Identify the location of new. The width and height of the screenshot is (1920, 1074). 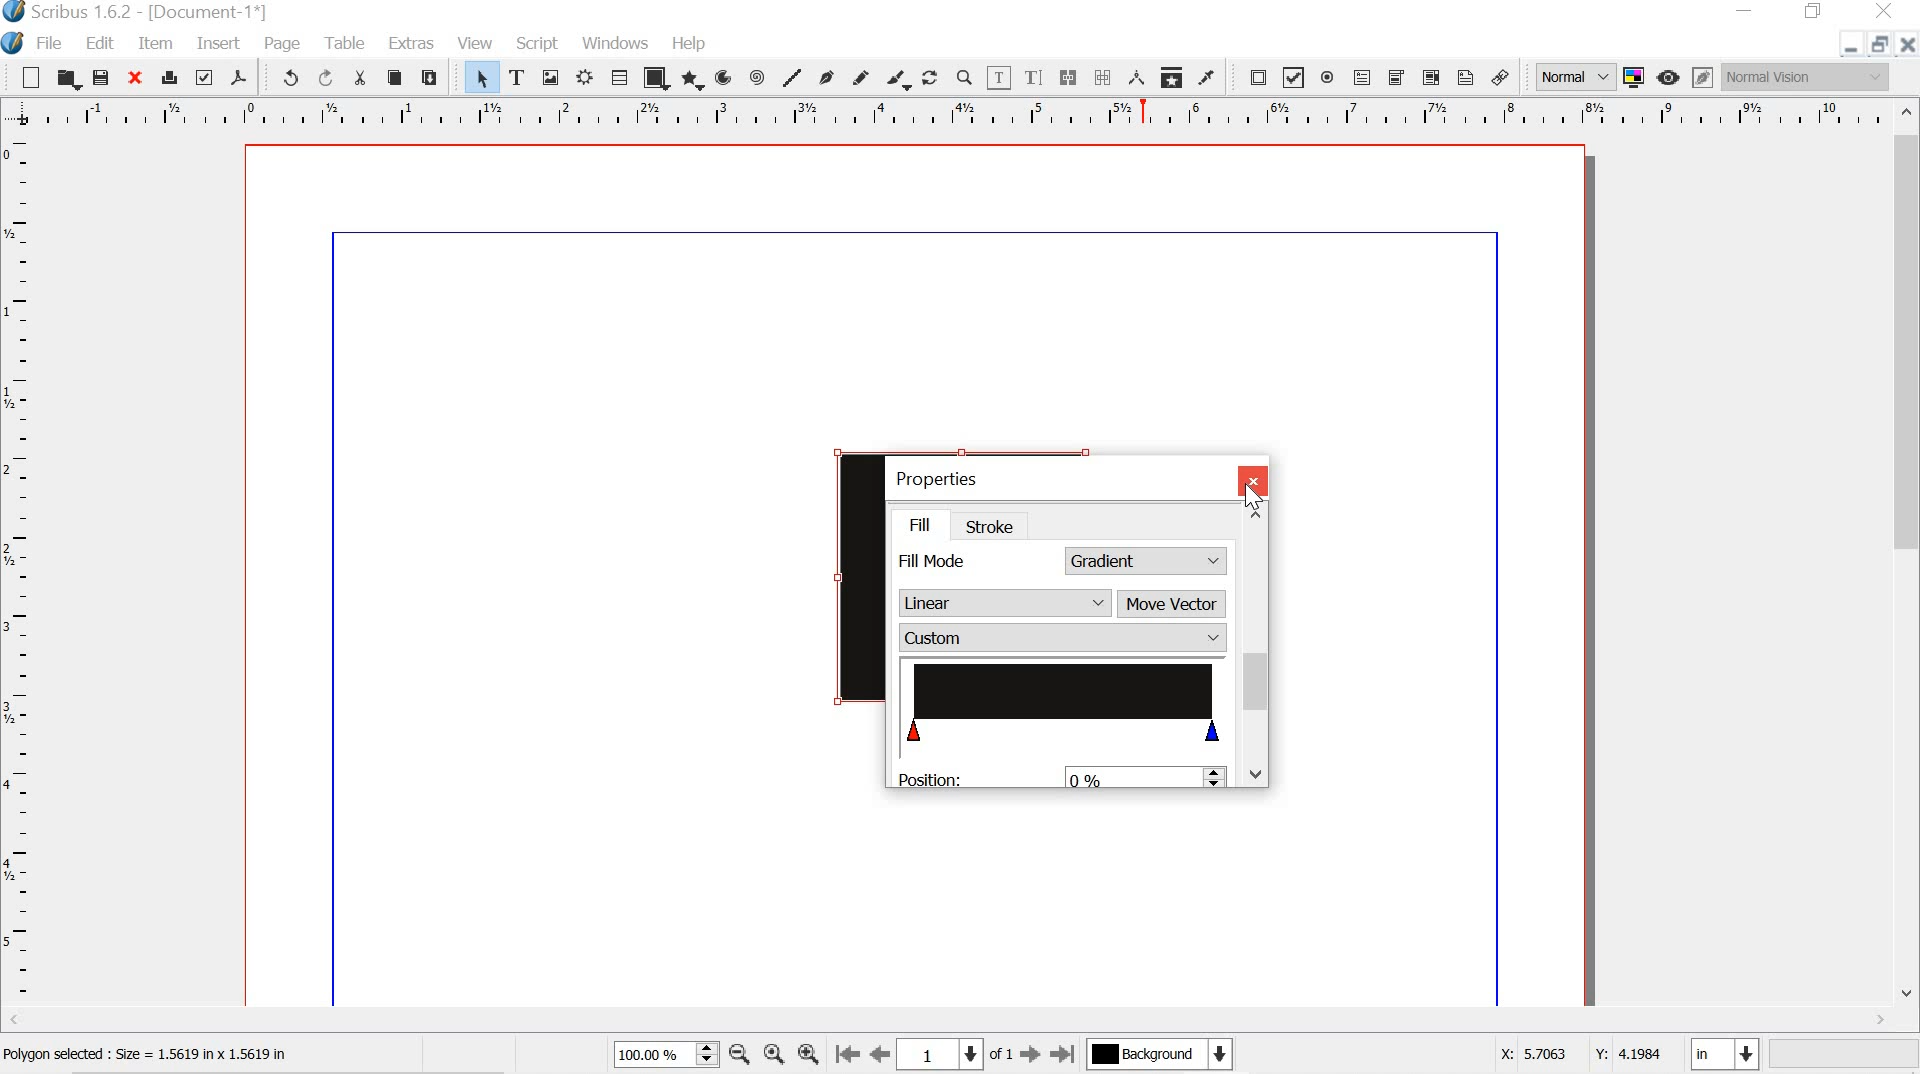
(24, 76).